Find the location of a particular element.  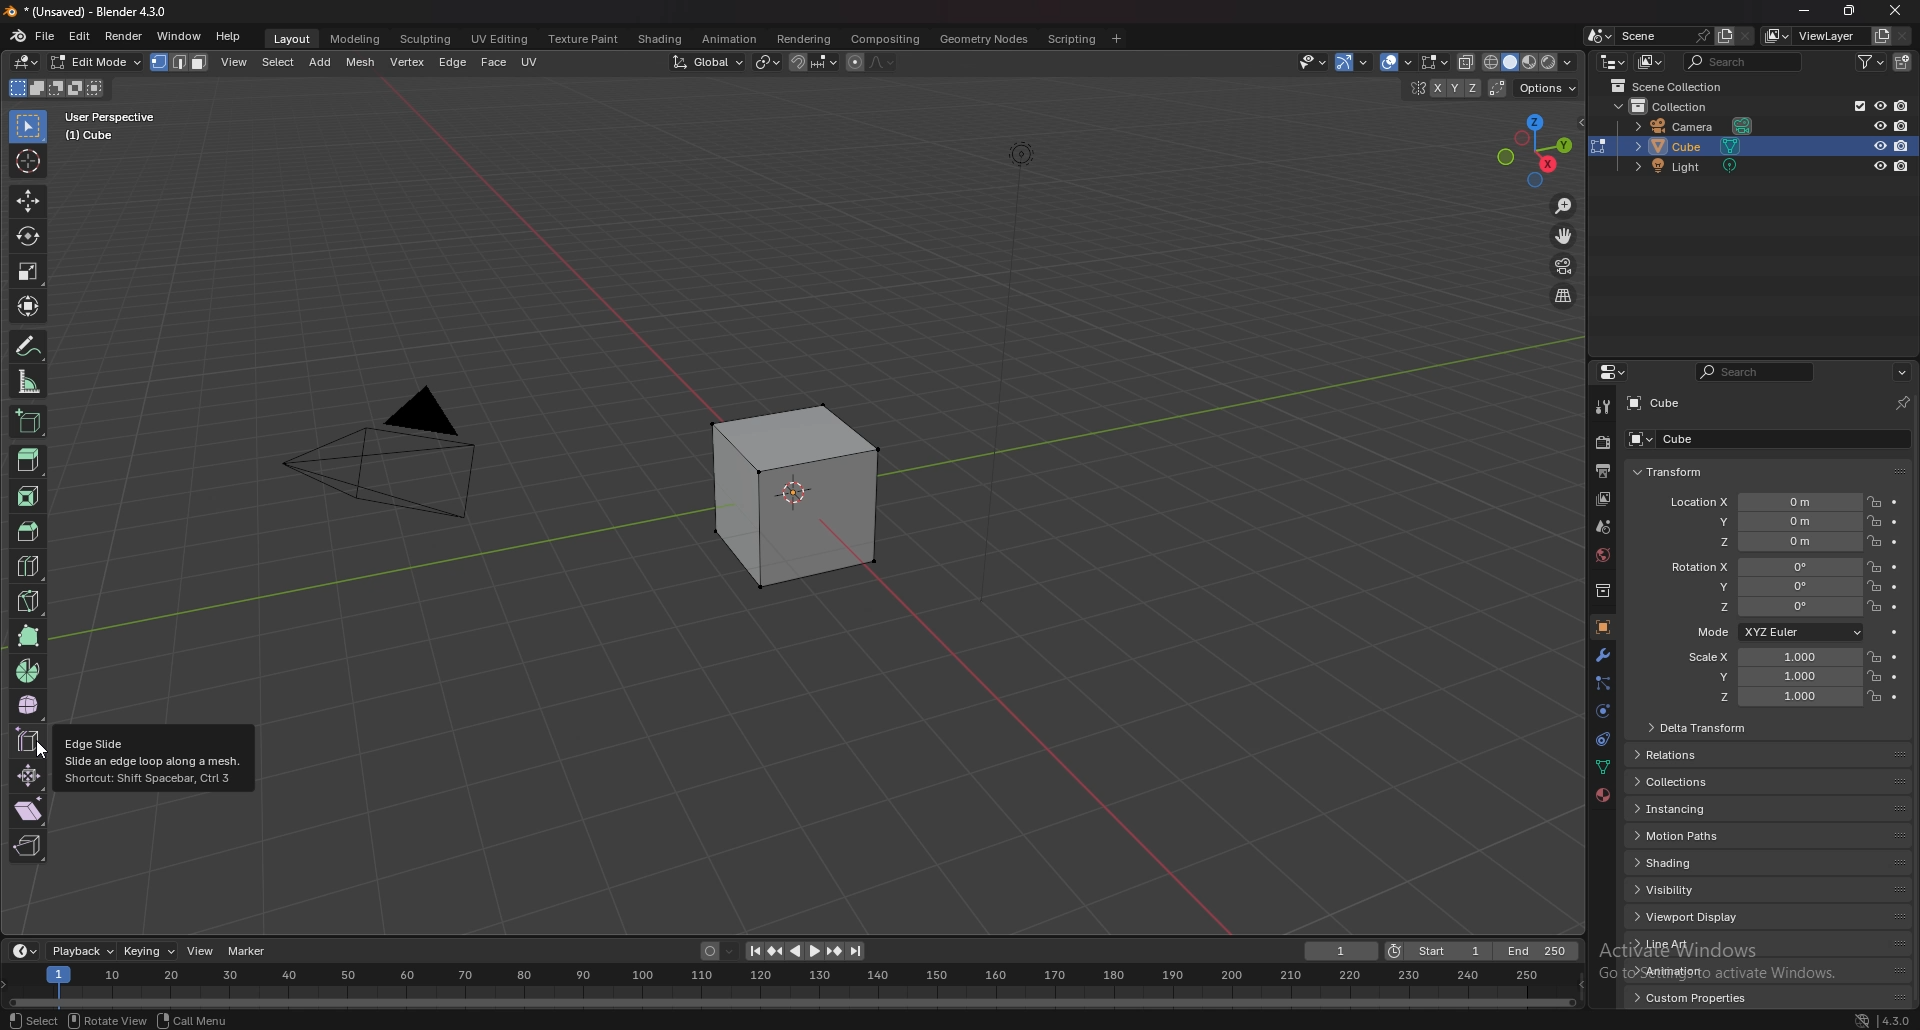

mesh edit mode is located at coordinates (1432, 63).